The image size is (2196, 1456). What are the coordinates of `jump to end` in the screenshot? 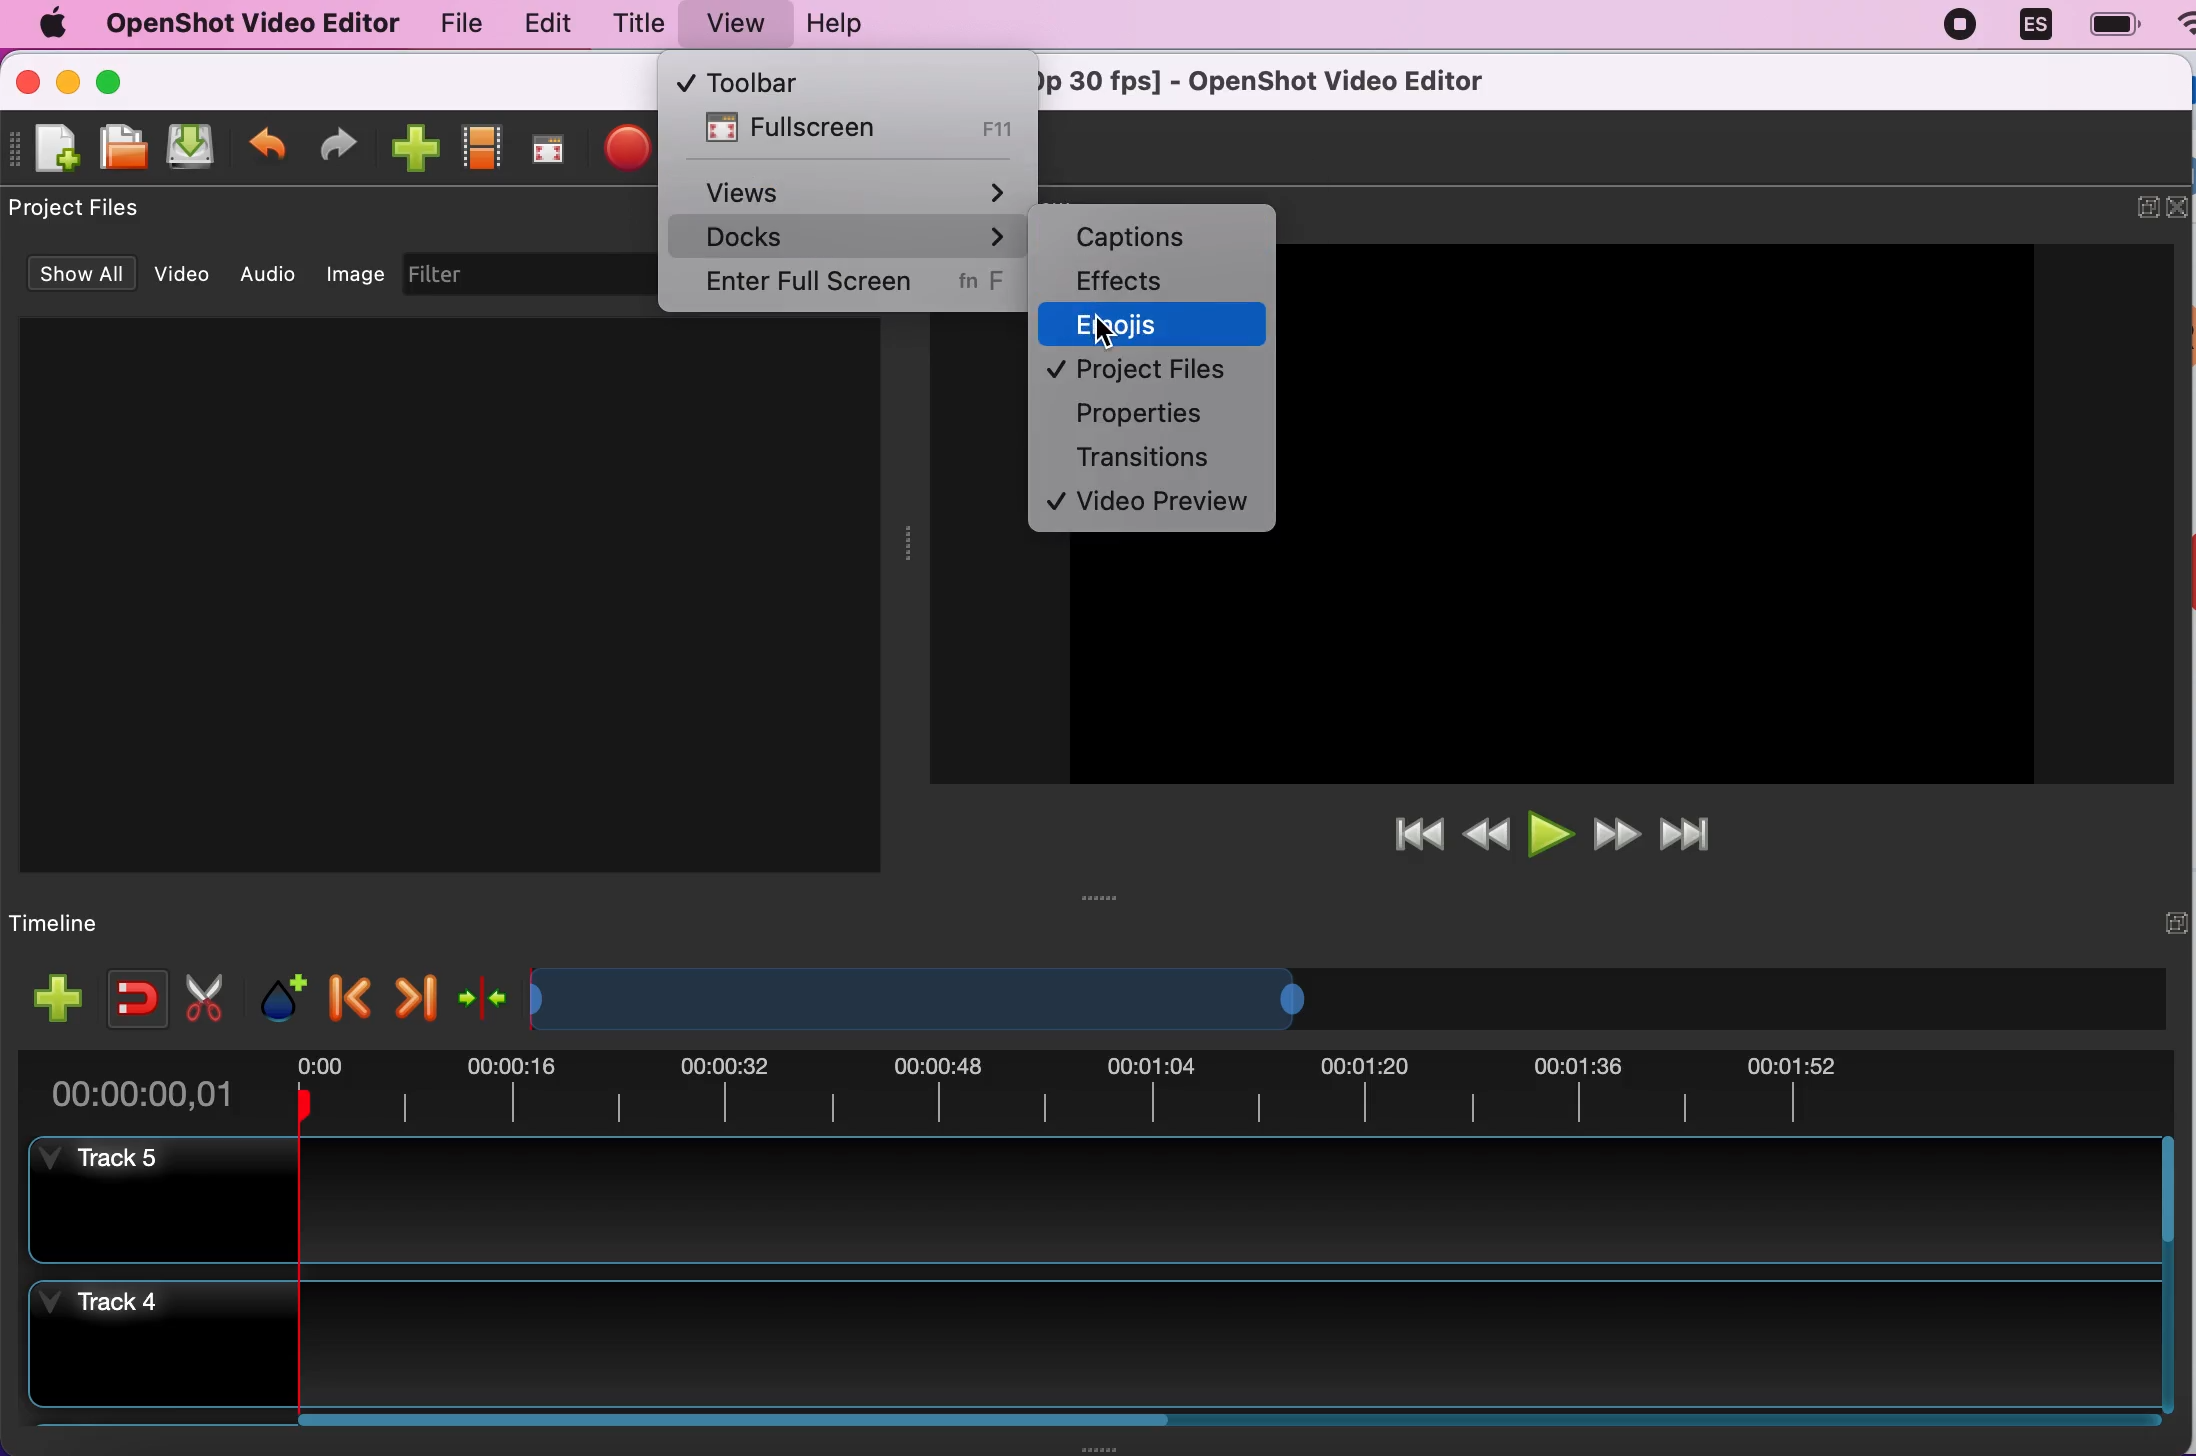 It's located at (1703, 827).